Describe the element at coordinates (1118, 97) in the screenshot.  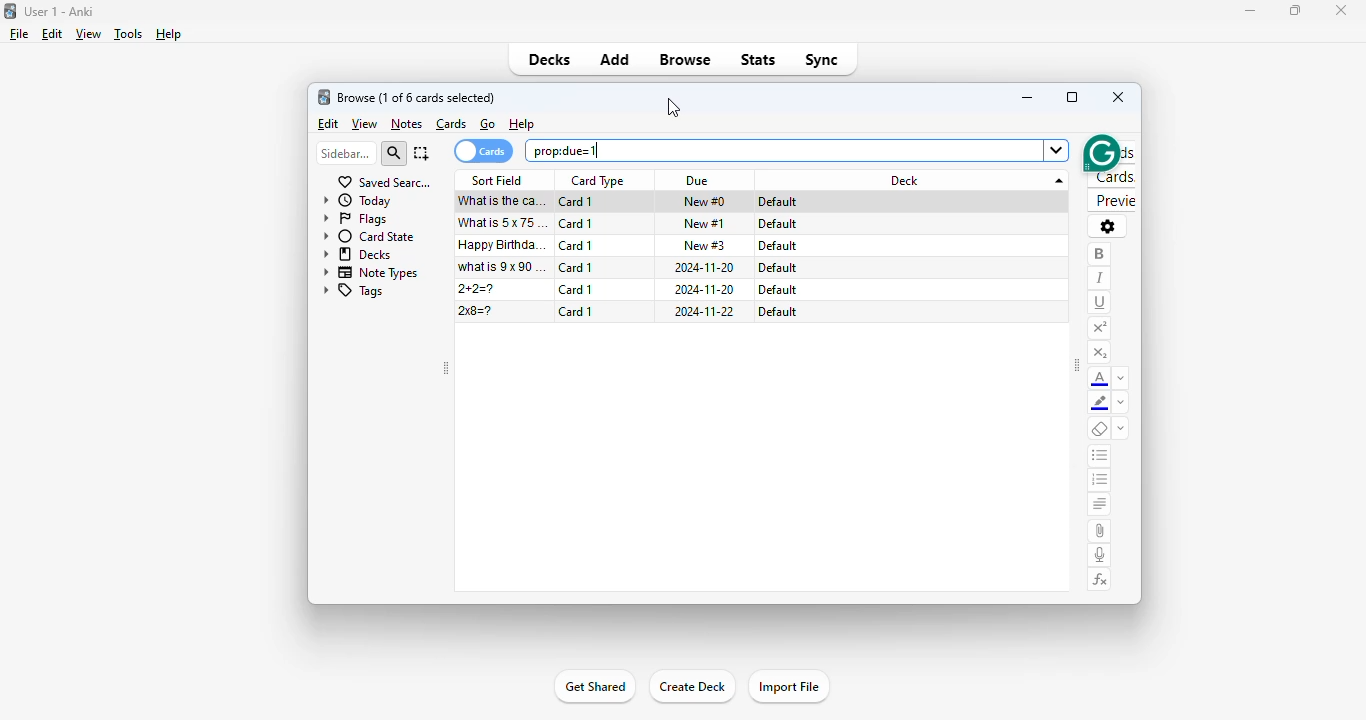
I see `close` at that location.